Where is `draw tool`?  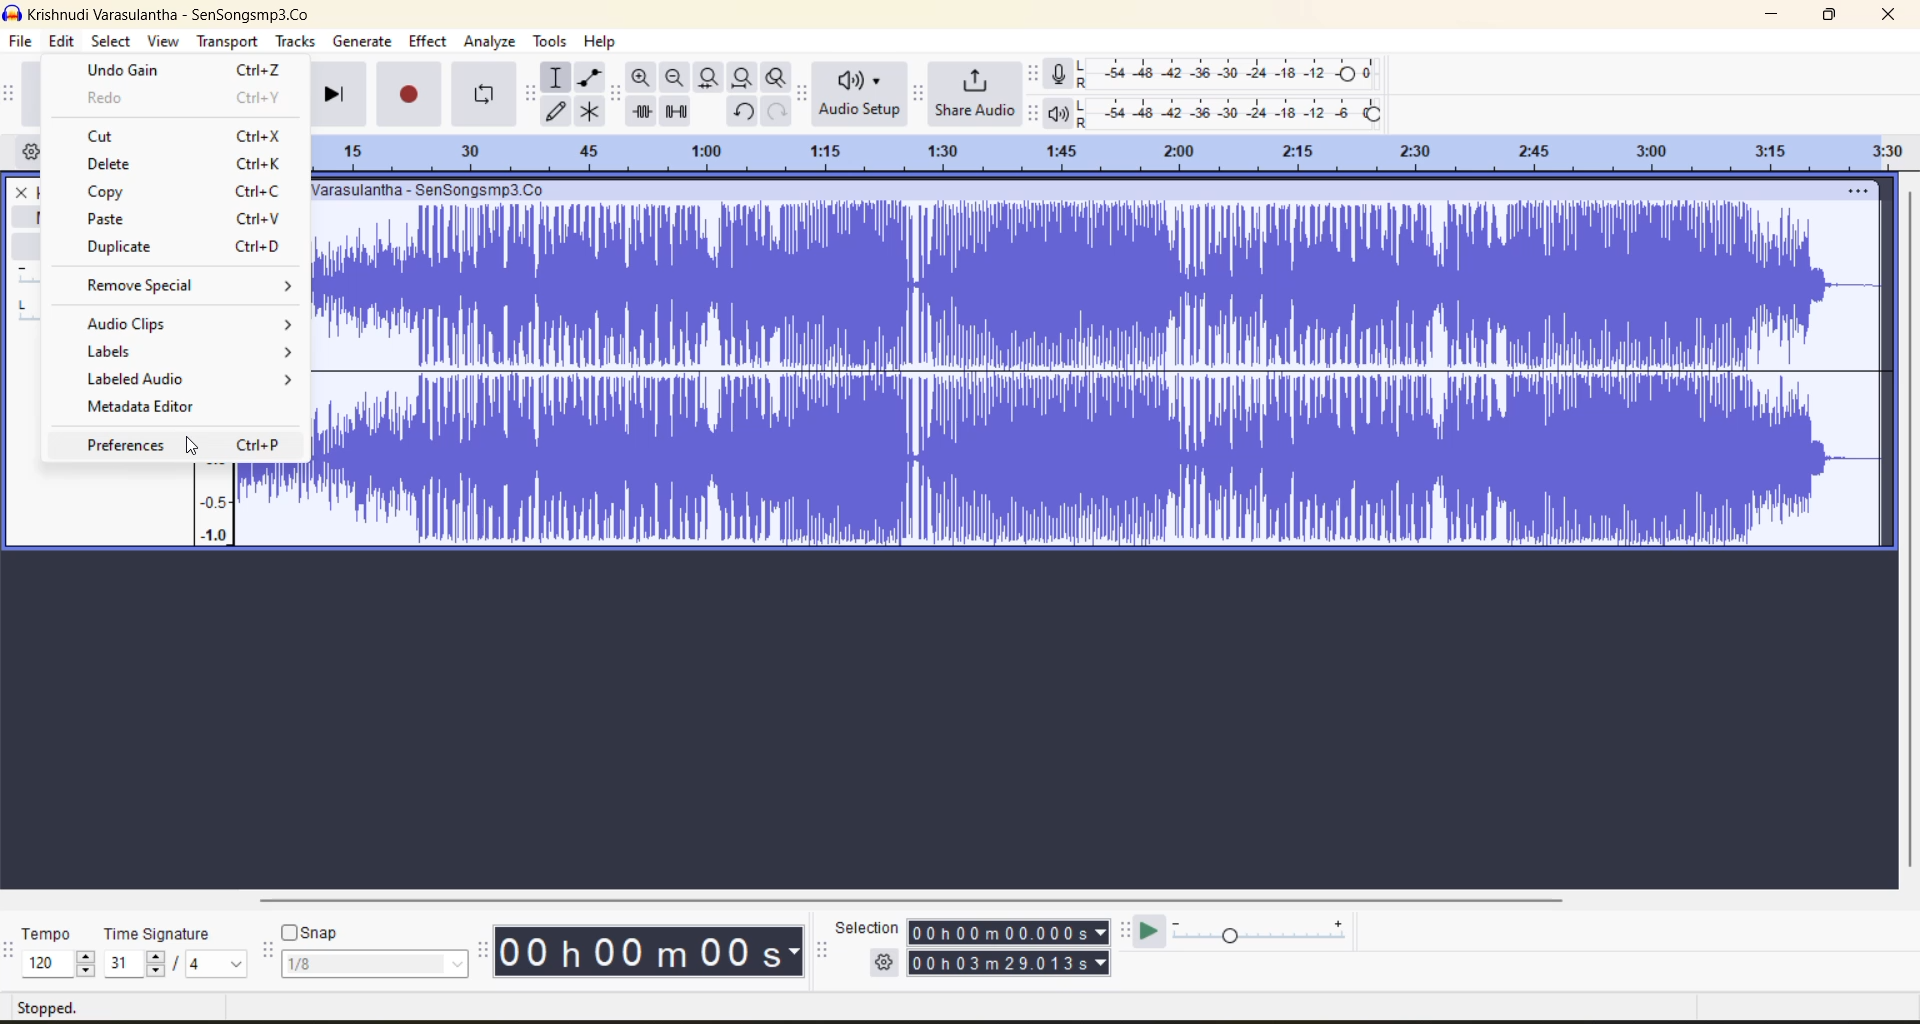 draw tool is located at coordinates (558, 111).